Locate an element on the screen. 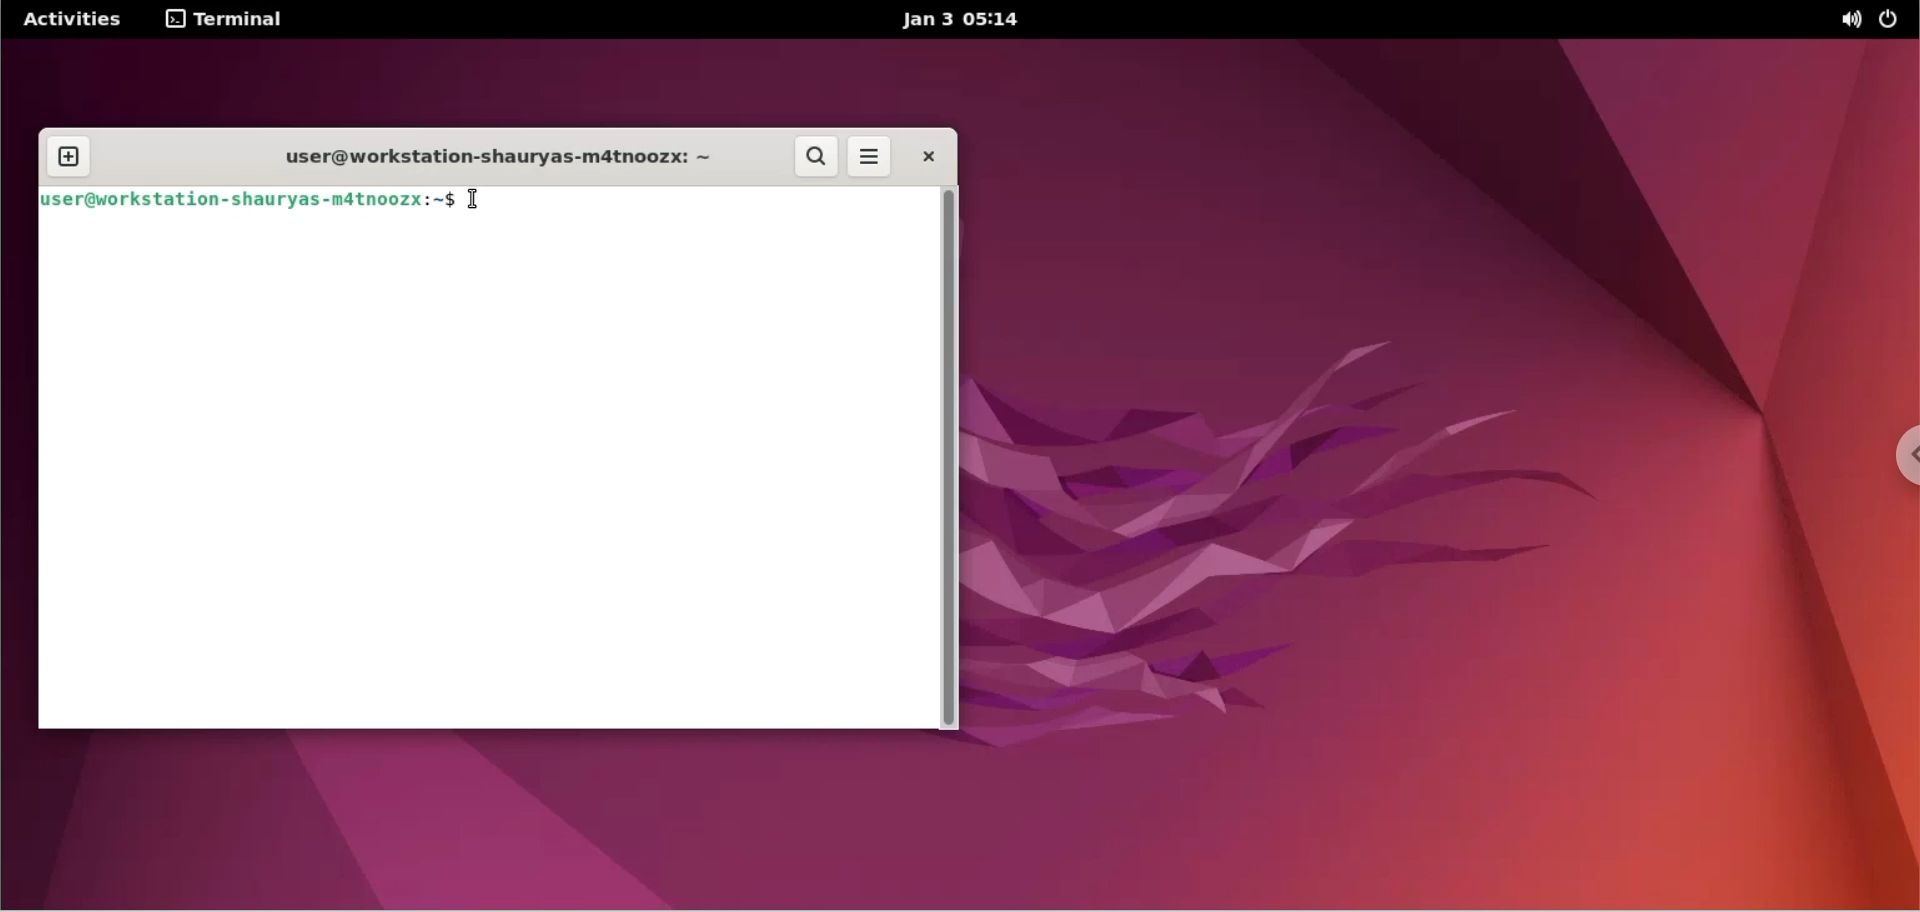  cursor is located at coordinates (484, 205).